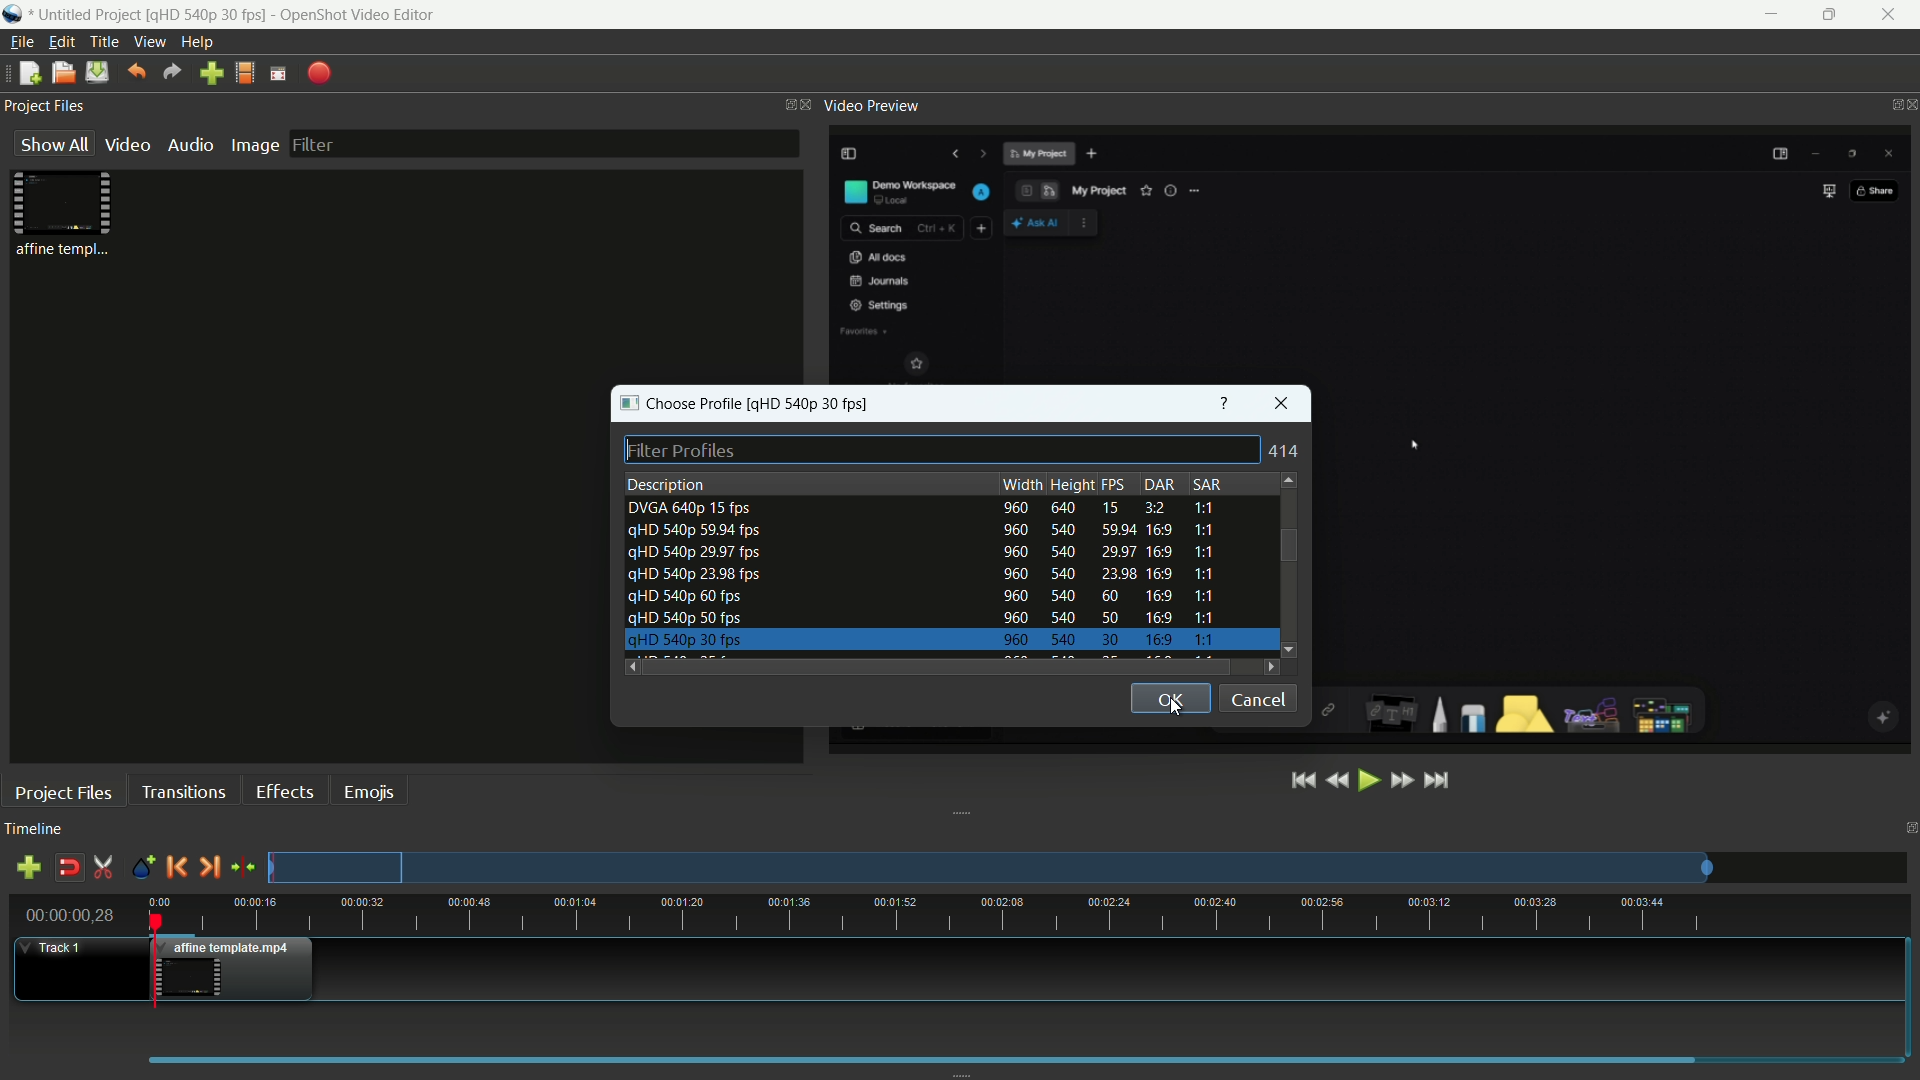 The width and height of the screenshot is (1920, 1080). What do you see at coordinates (1305, 781) in the screenshot?
I see `jump to start` at bounding box center [1305, 781].